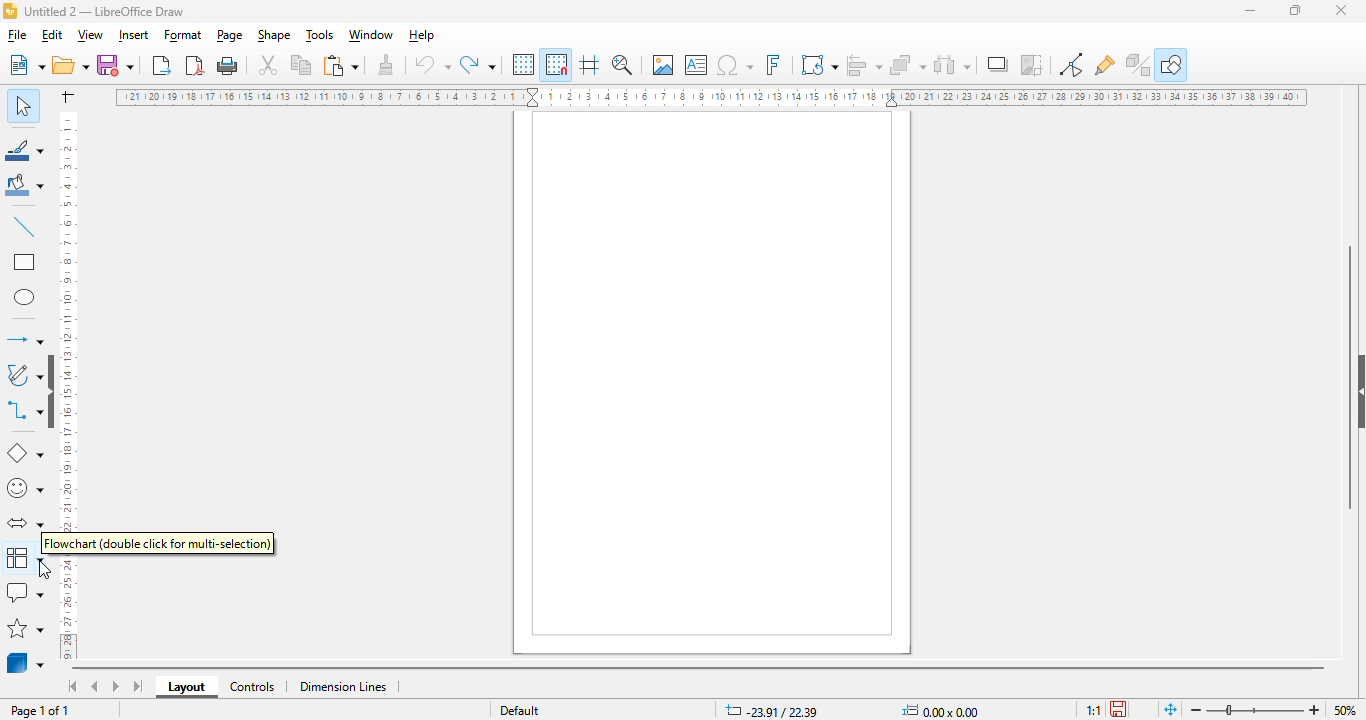  Describe the element at coordinates (954, 65) in the screenshot. I see `select at least three objects to distribute` at that location.